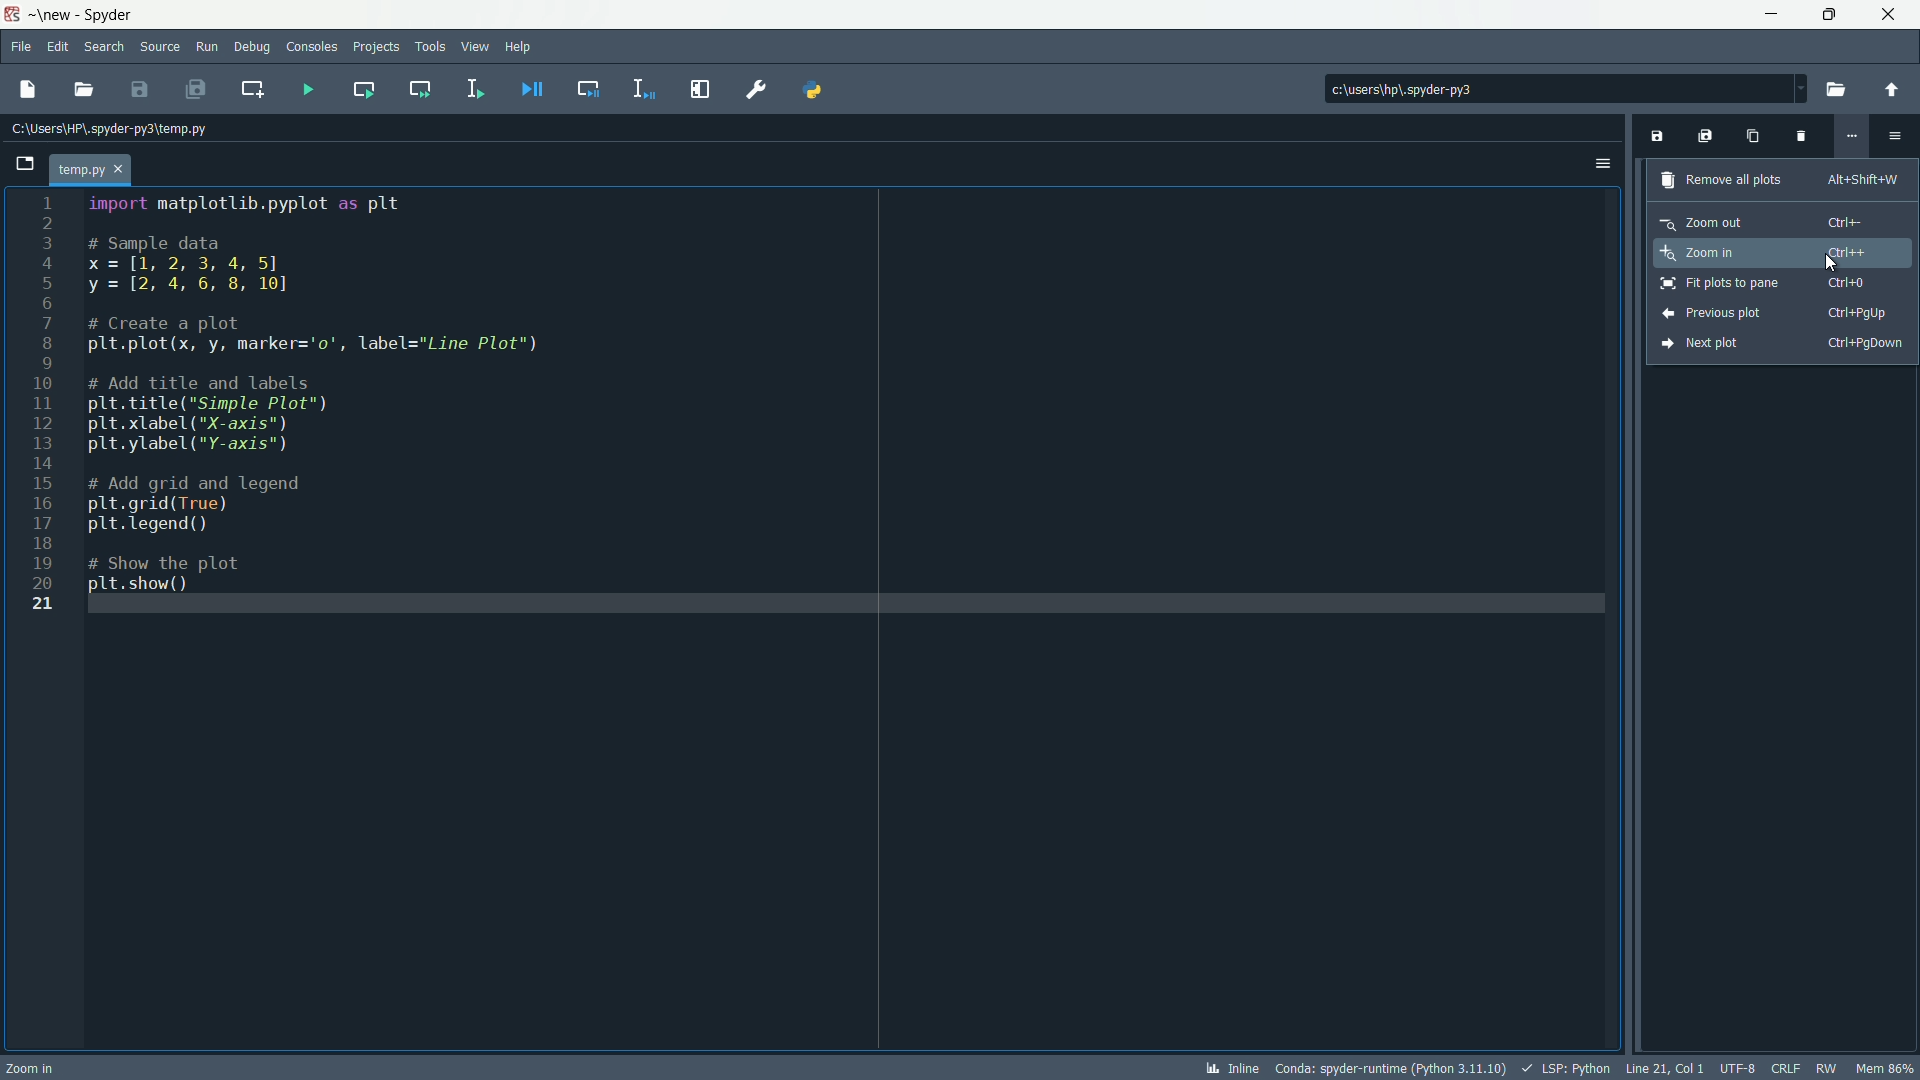  Describe the element at coordinates (1890, 13) in the screenshot. I see `close` at that location.